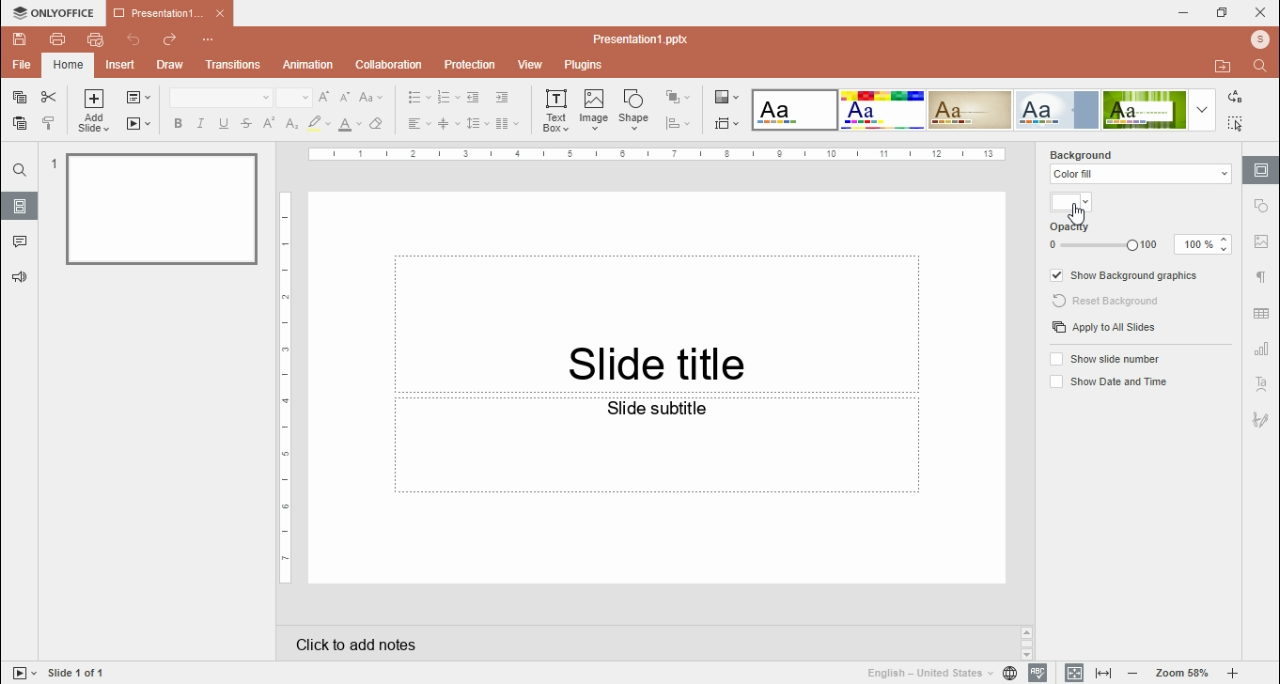 The image size is (1280, 684). Describe the element at coordinates (1075, 214) in the screenshot. I see `pointer cursor` at that location.